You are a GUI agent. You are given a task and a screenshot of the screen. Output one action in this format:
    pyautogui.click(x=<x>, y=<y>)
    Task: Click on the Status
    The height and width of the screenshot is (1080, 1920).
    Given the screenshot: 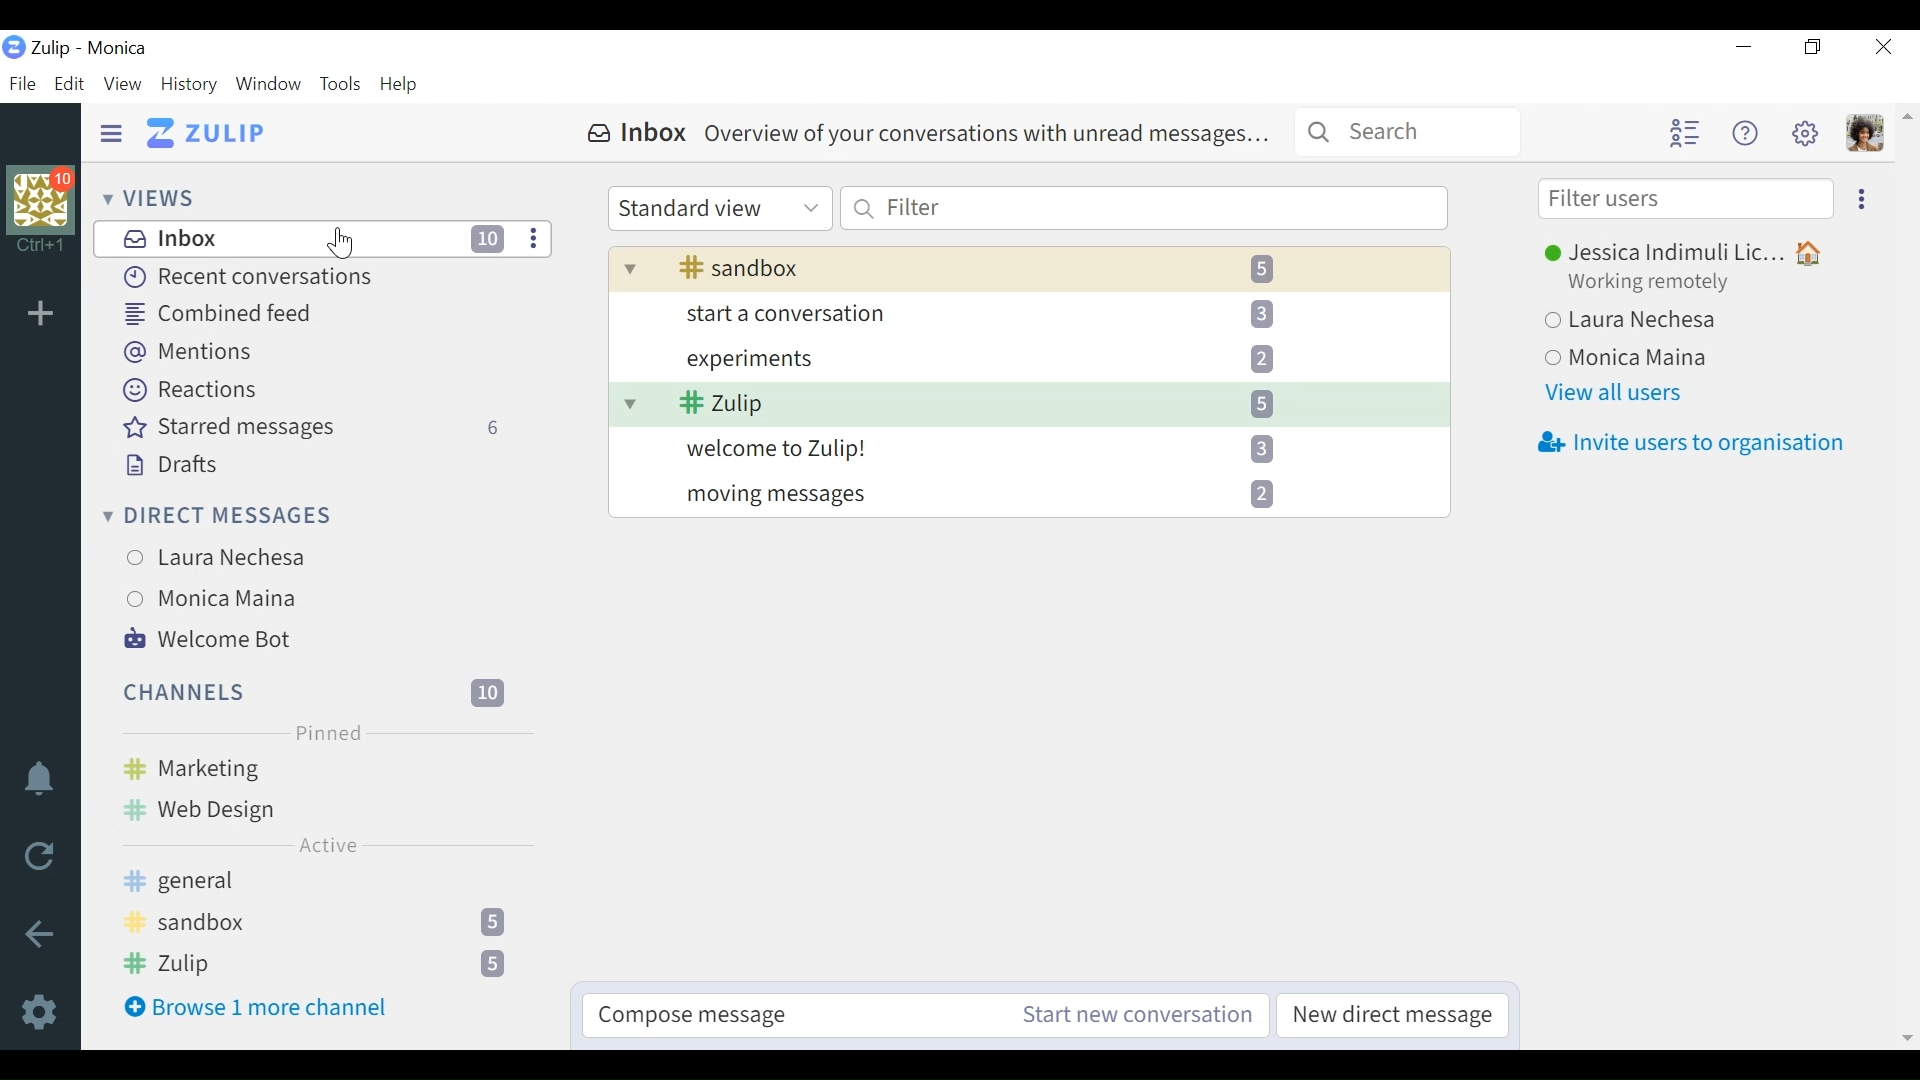 What is the action you would take?
    pyautogui.click(x=1648, y=285)
    